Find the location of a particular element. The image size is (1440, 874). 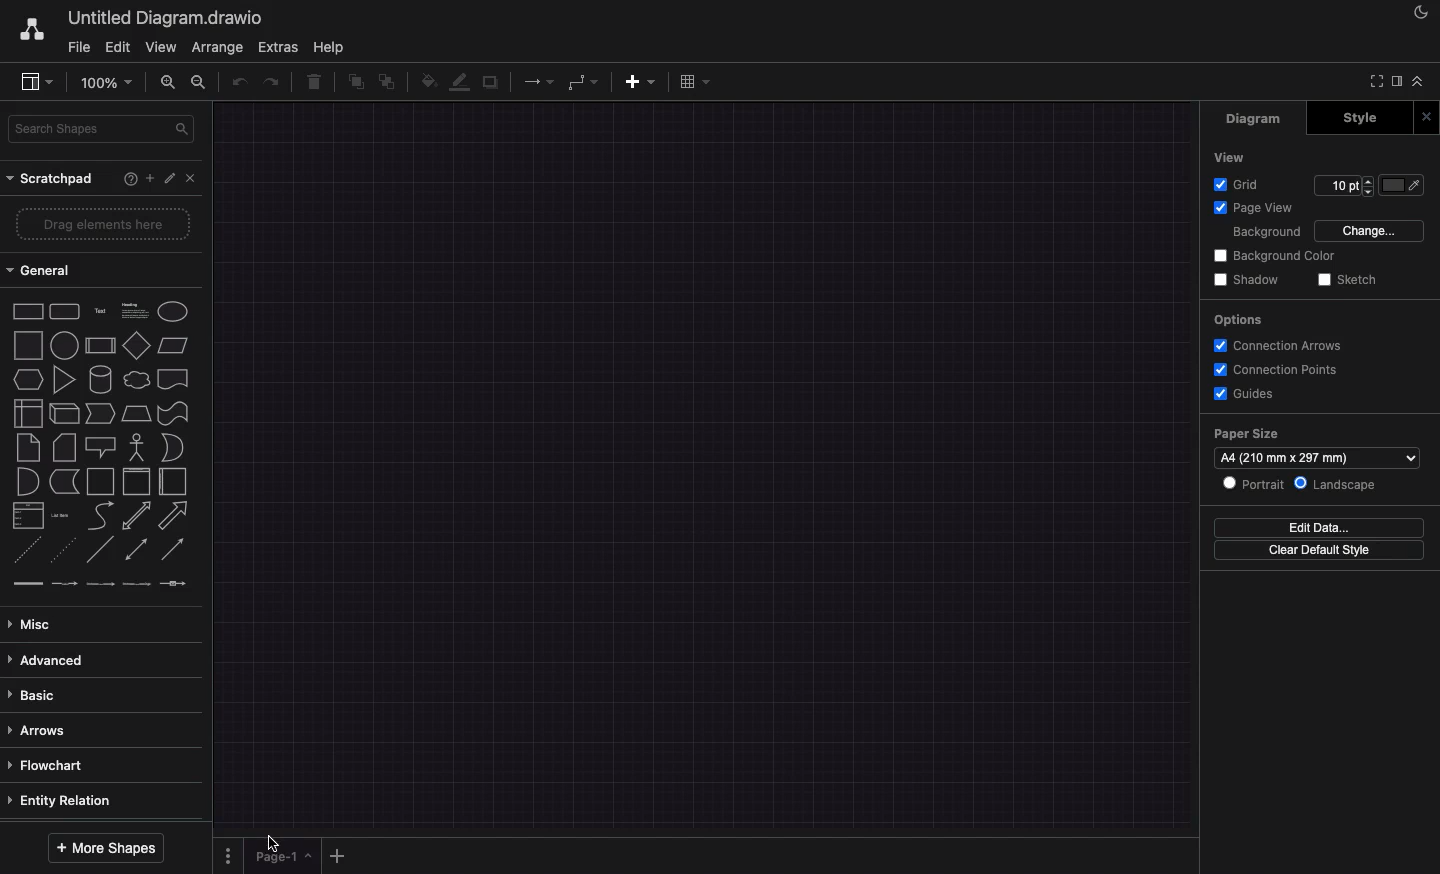

size is located at coordinates (1316, 458).